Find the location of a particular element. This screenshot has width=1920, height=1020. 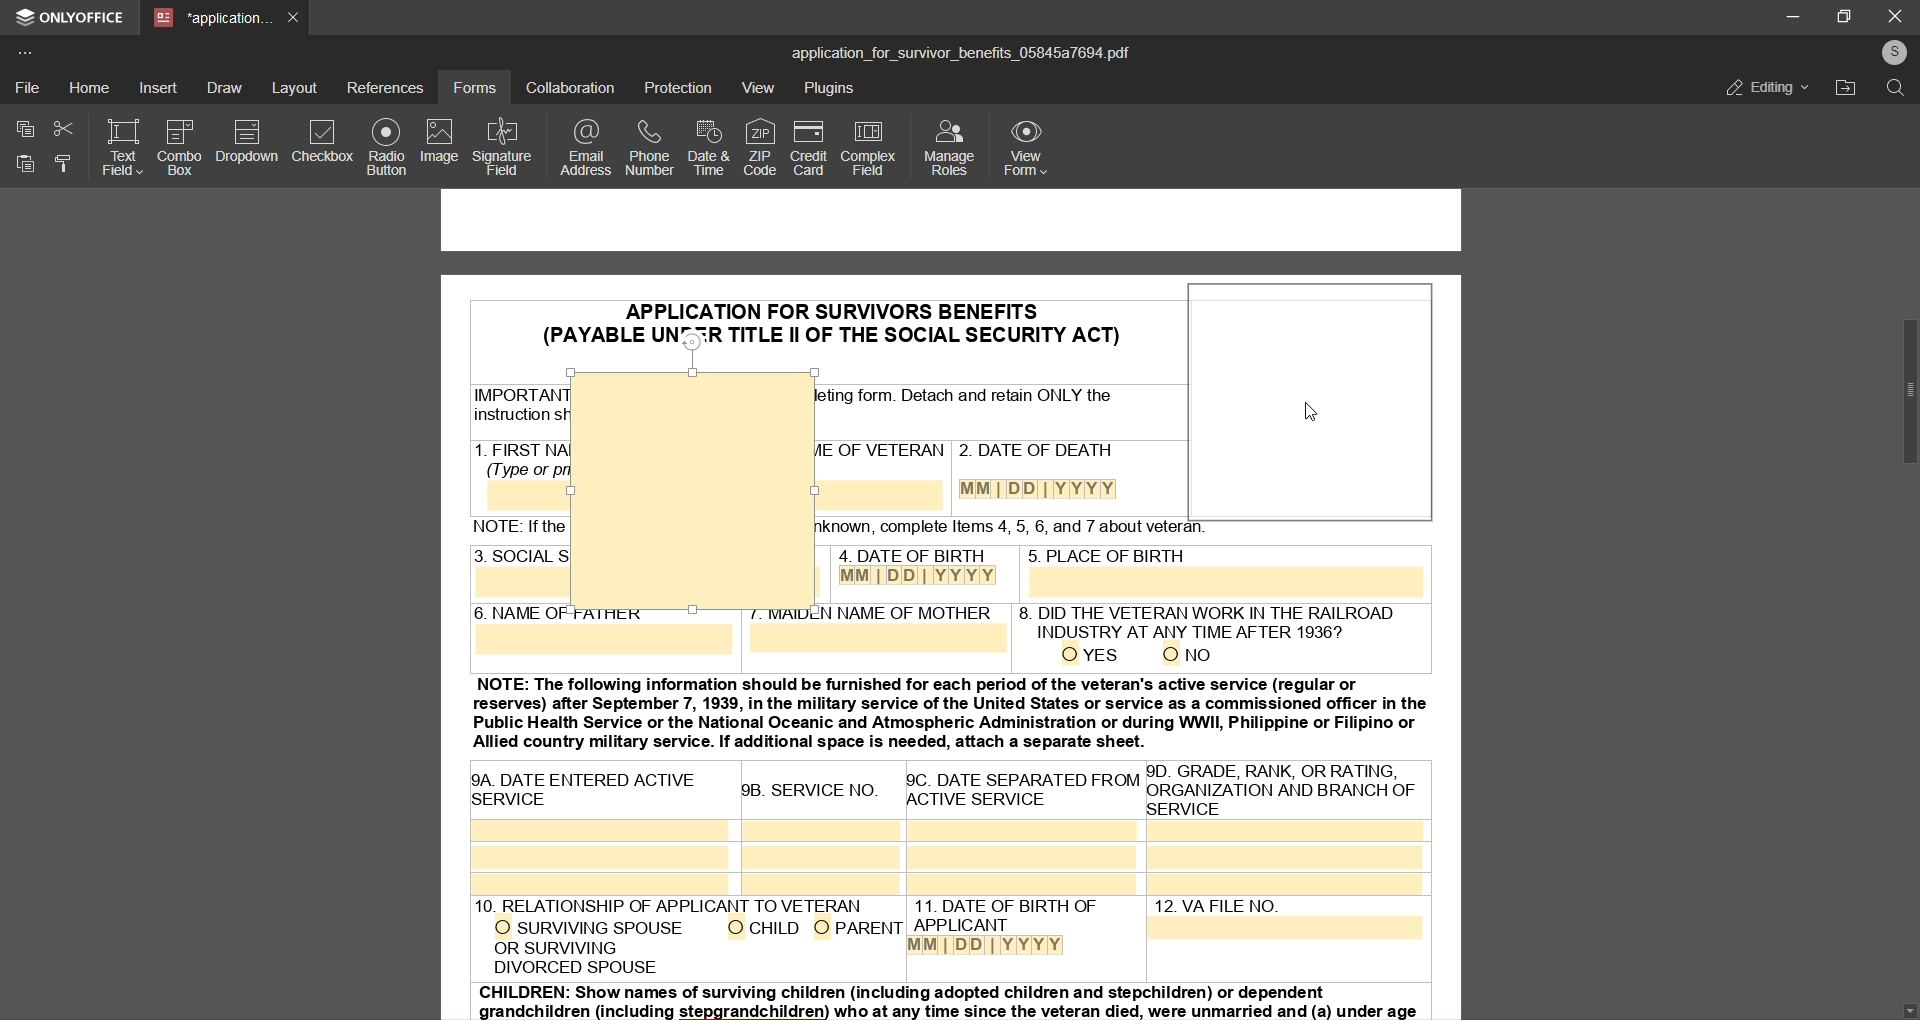

search is located at coordinates (1895, 91).